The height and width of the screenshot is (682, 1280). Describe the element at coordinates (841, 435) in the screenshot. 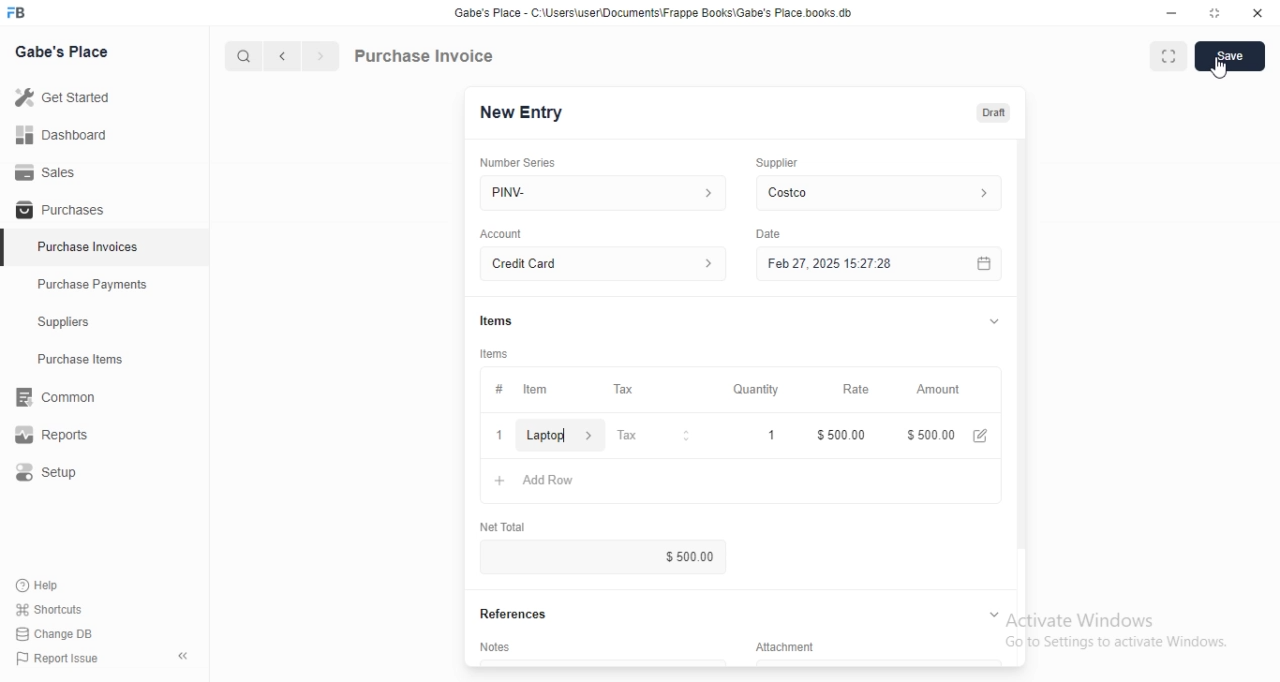

I see `$ 500.00` at that location.